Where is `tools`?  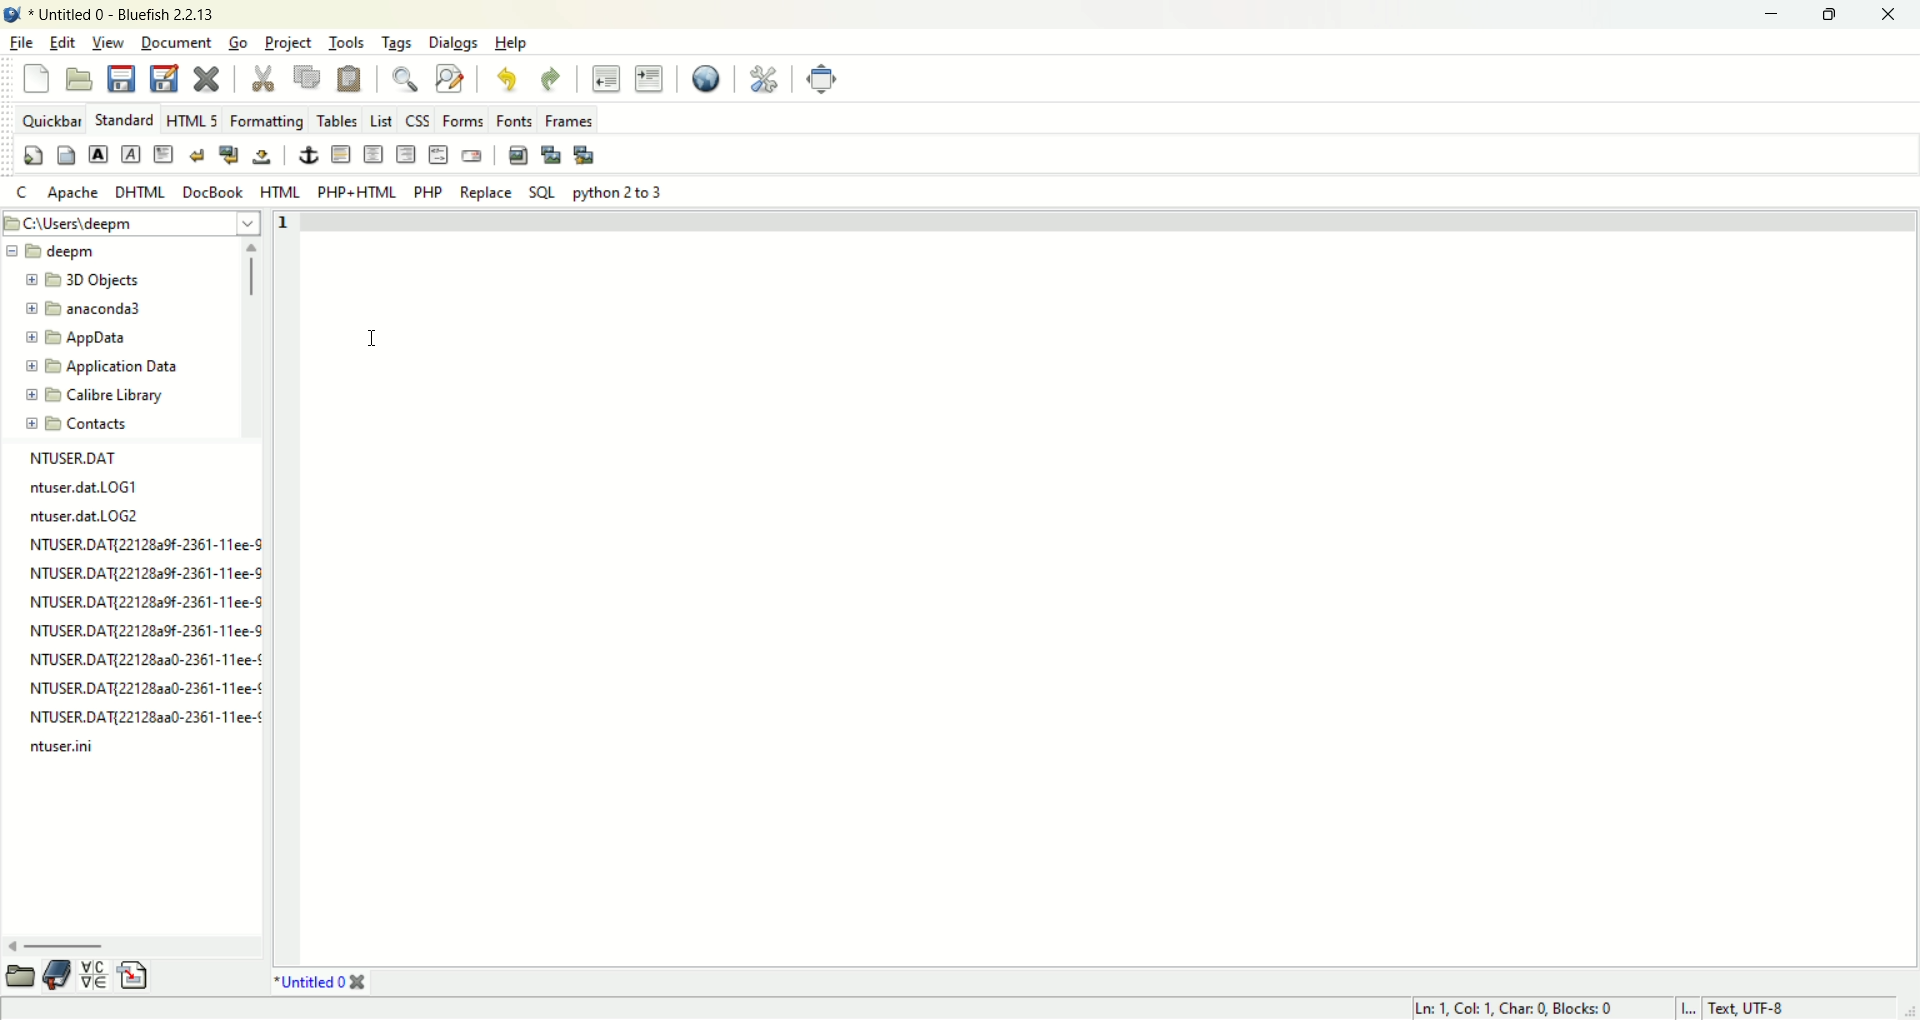
tools is located at coordinates (349, 43).